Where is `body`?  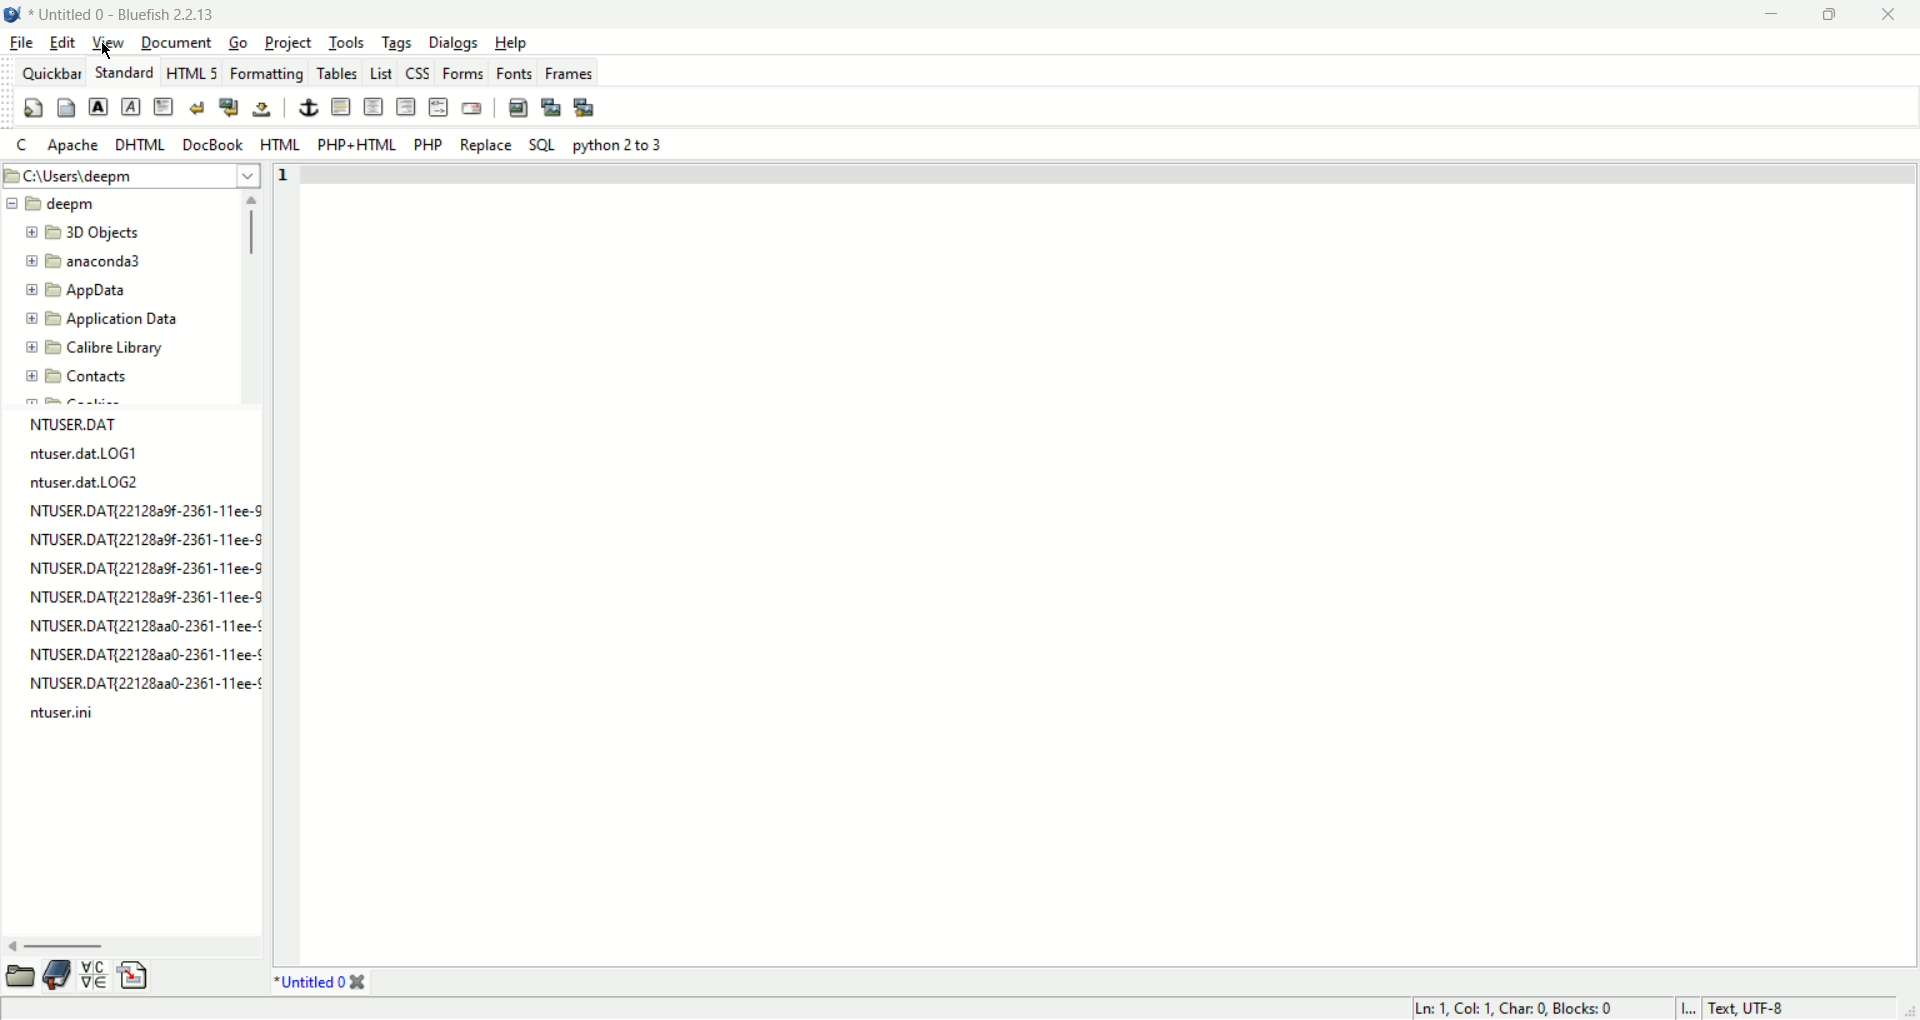 body is located at coordinates (65, 105).